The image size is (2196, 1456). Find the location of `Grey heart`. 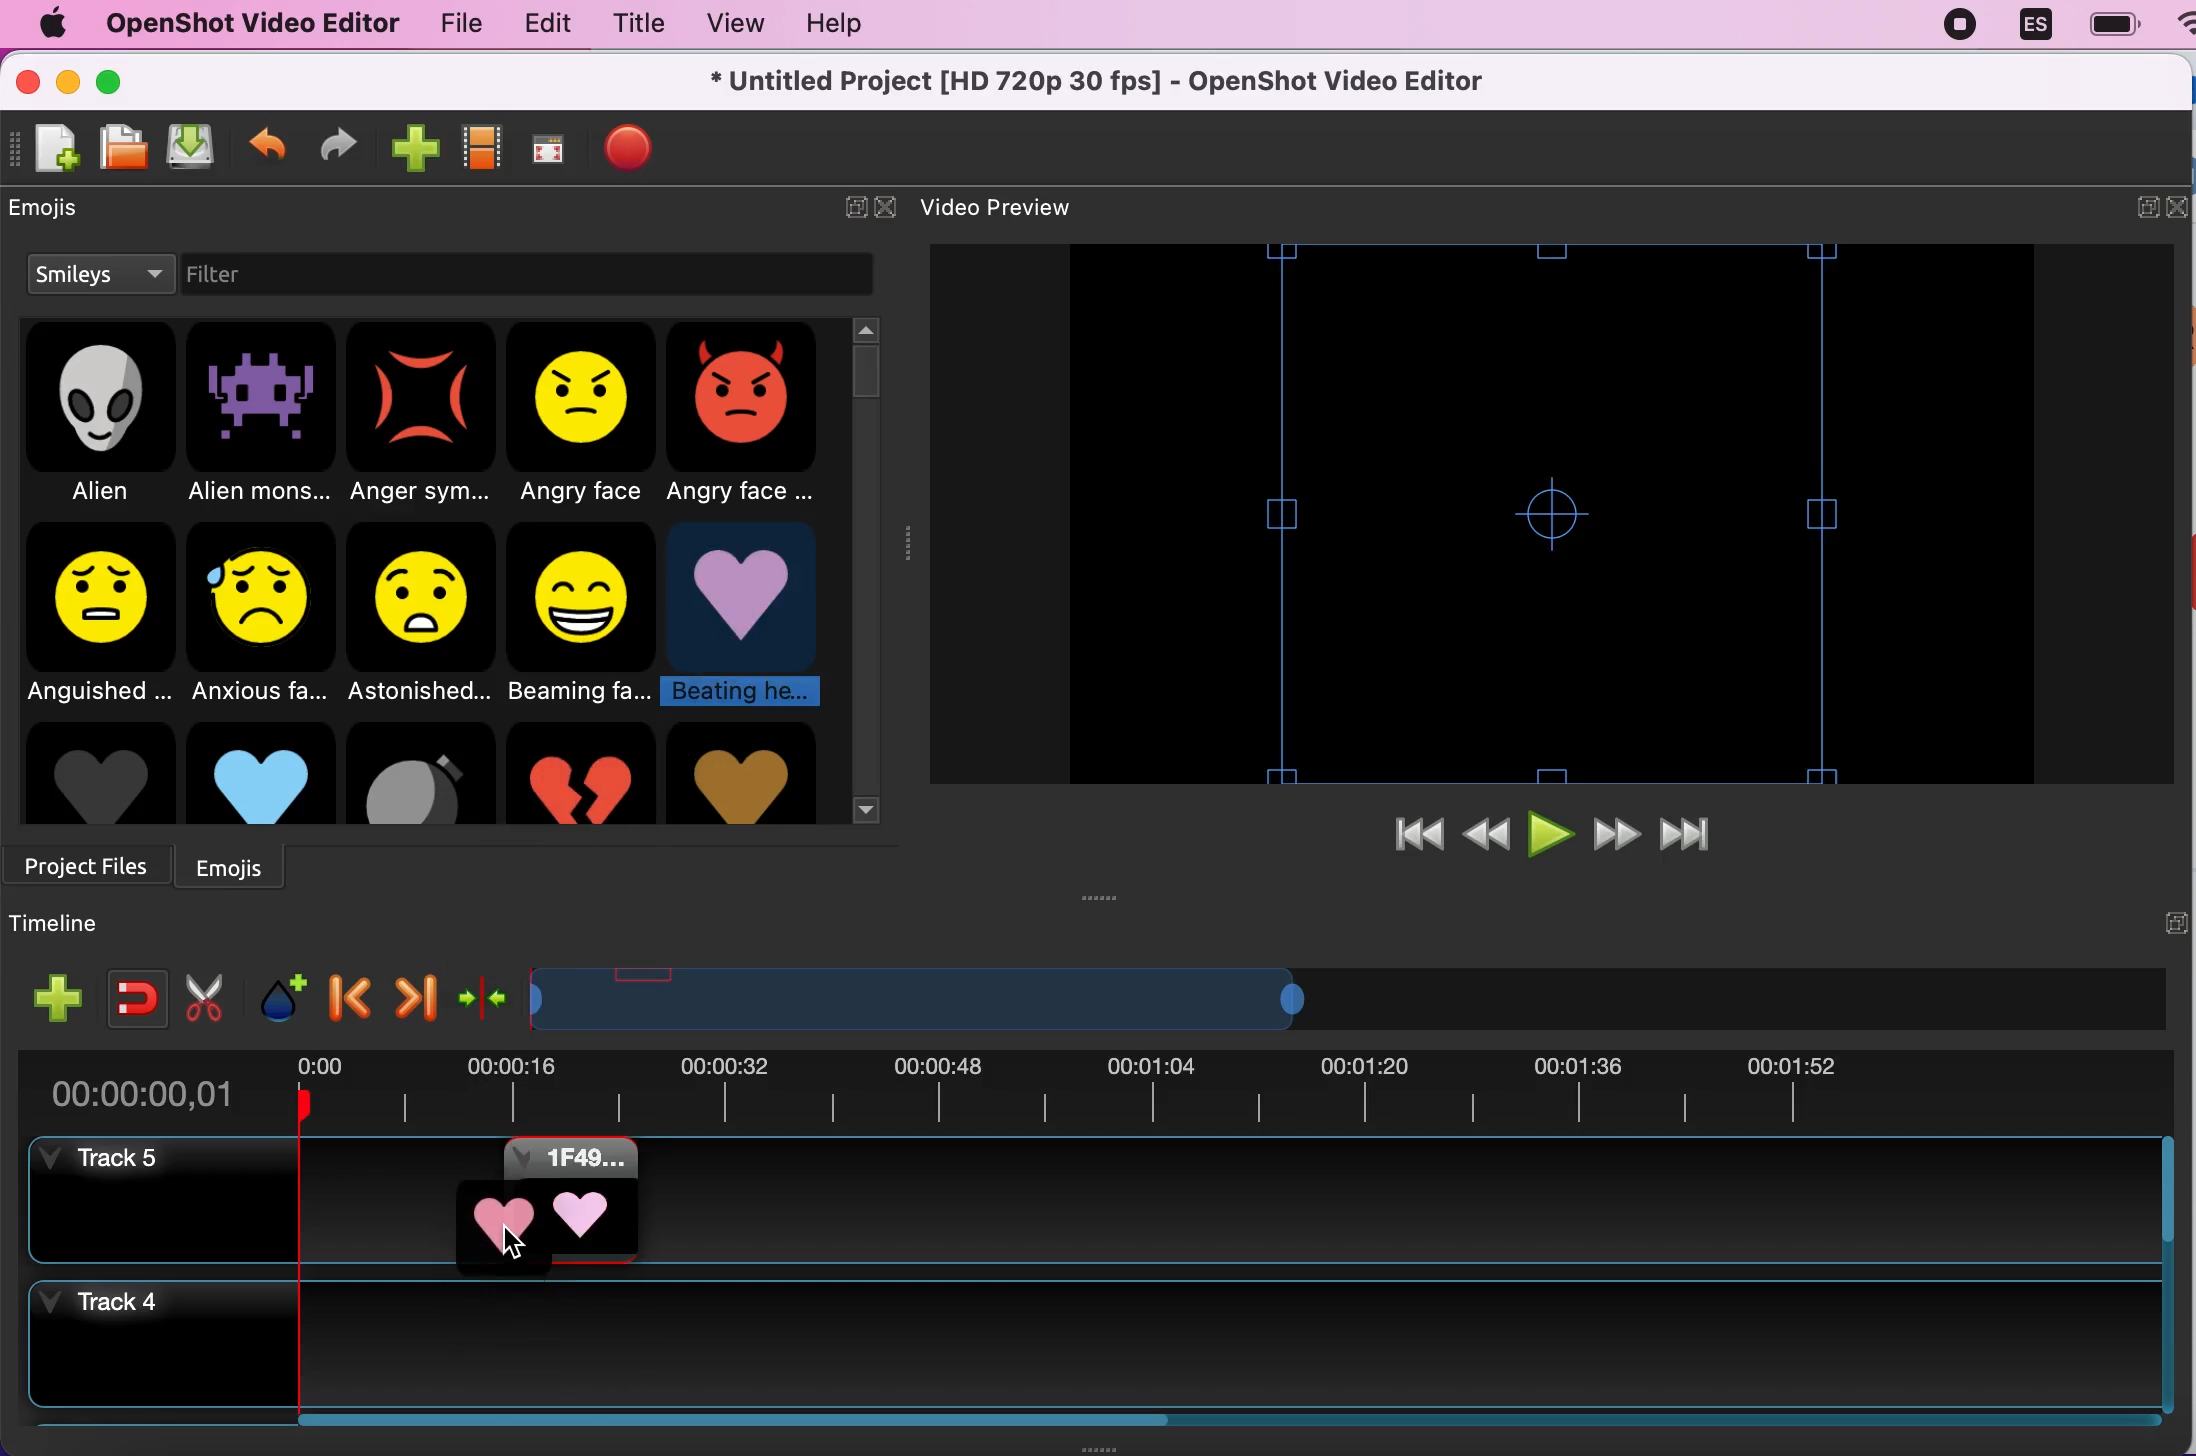

Grey heart is located at coordinates (98, 773).